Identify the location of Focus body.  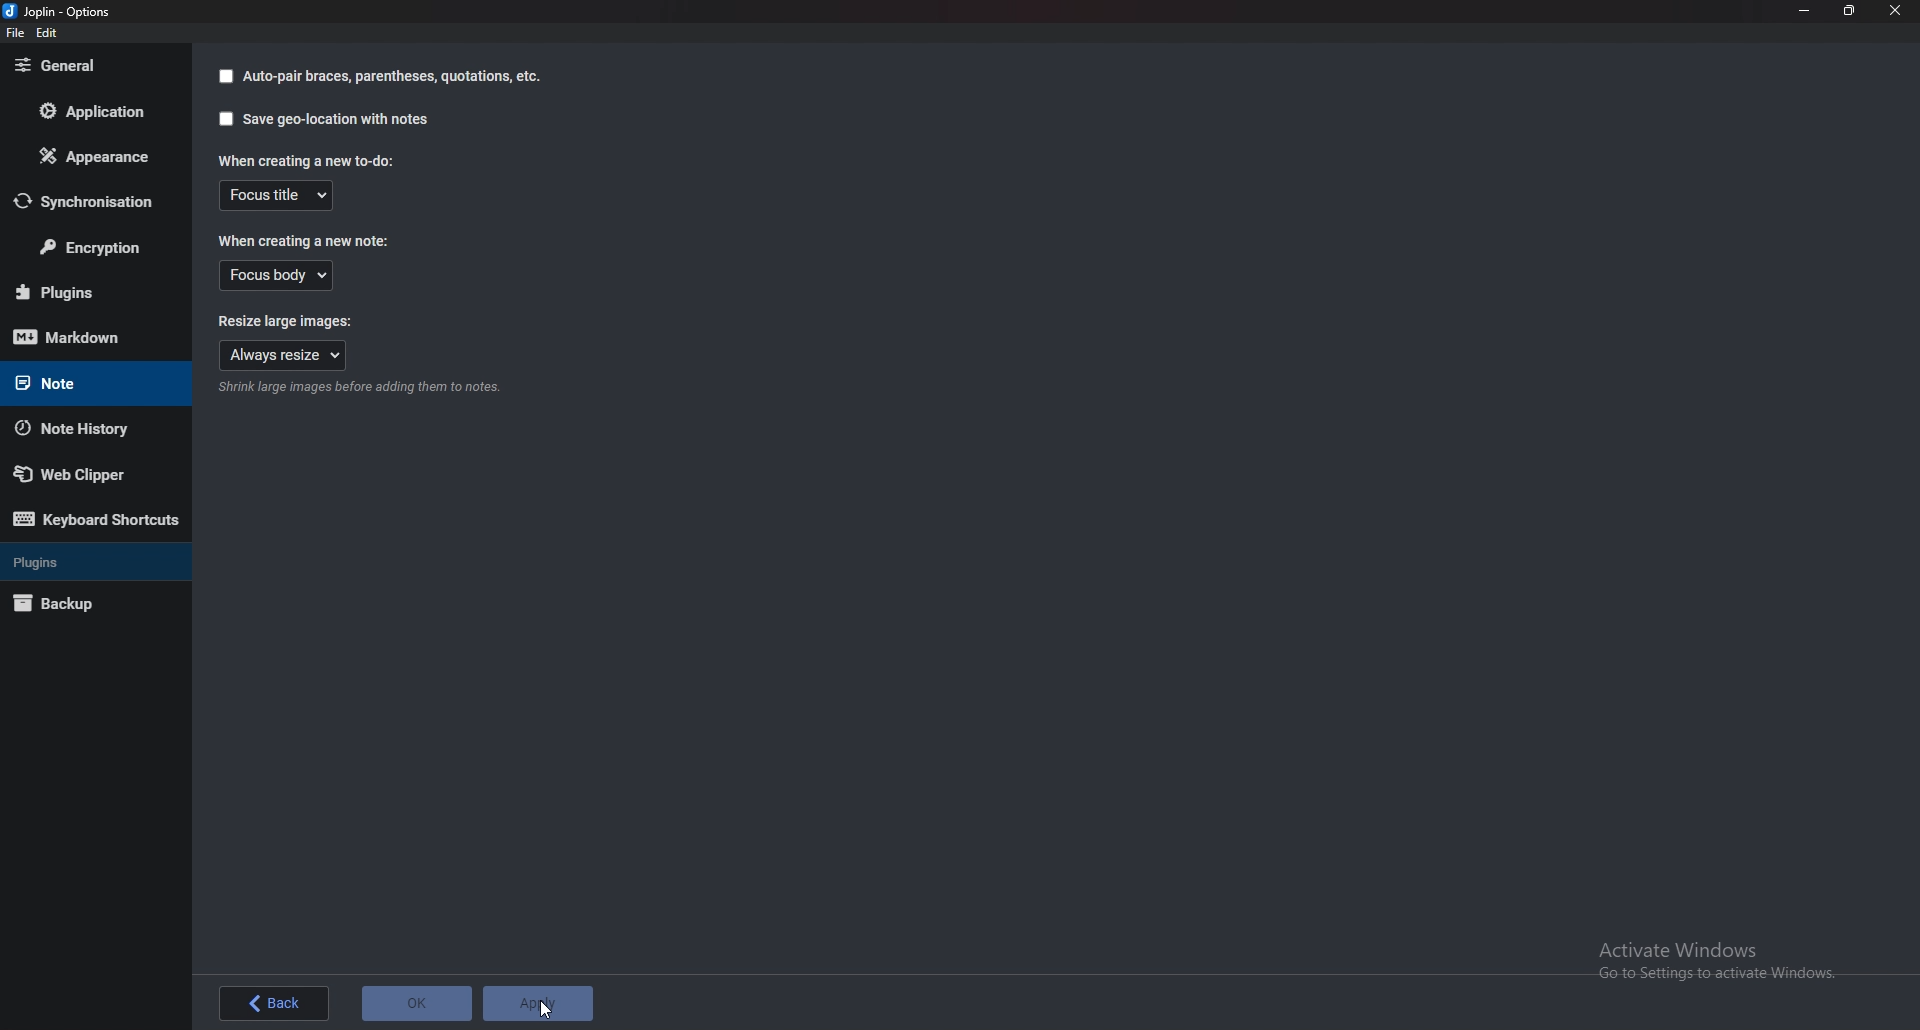
(278, 276).